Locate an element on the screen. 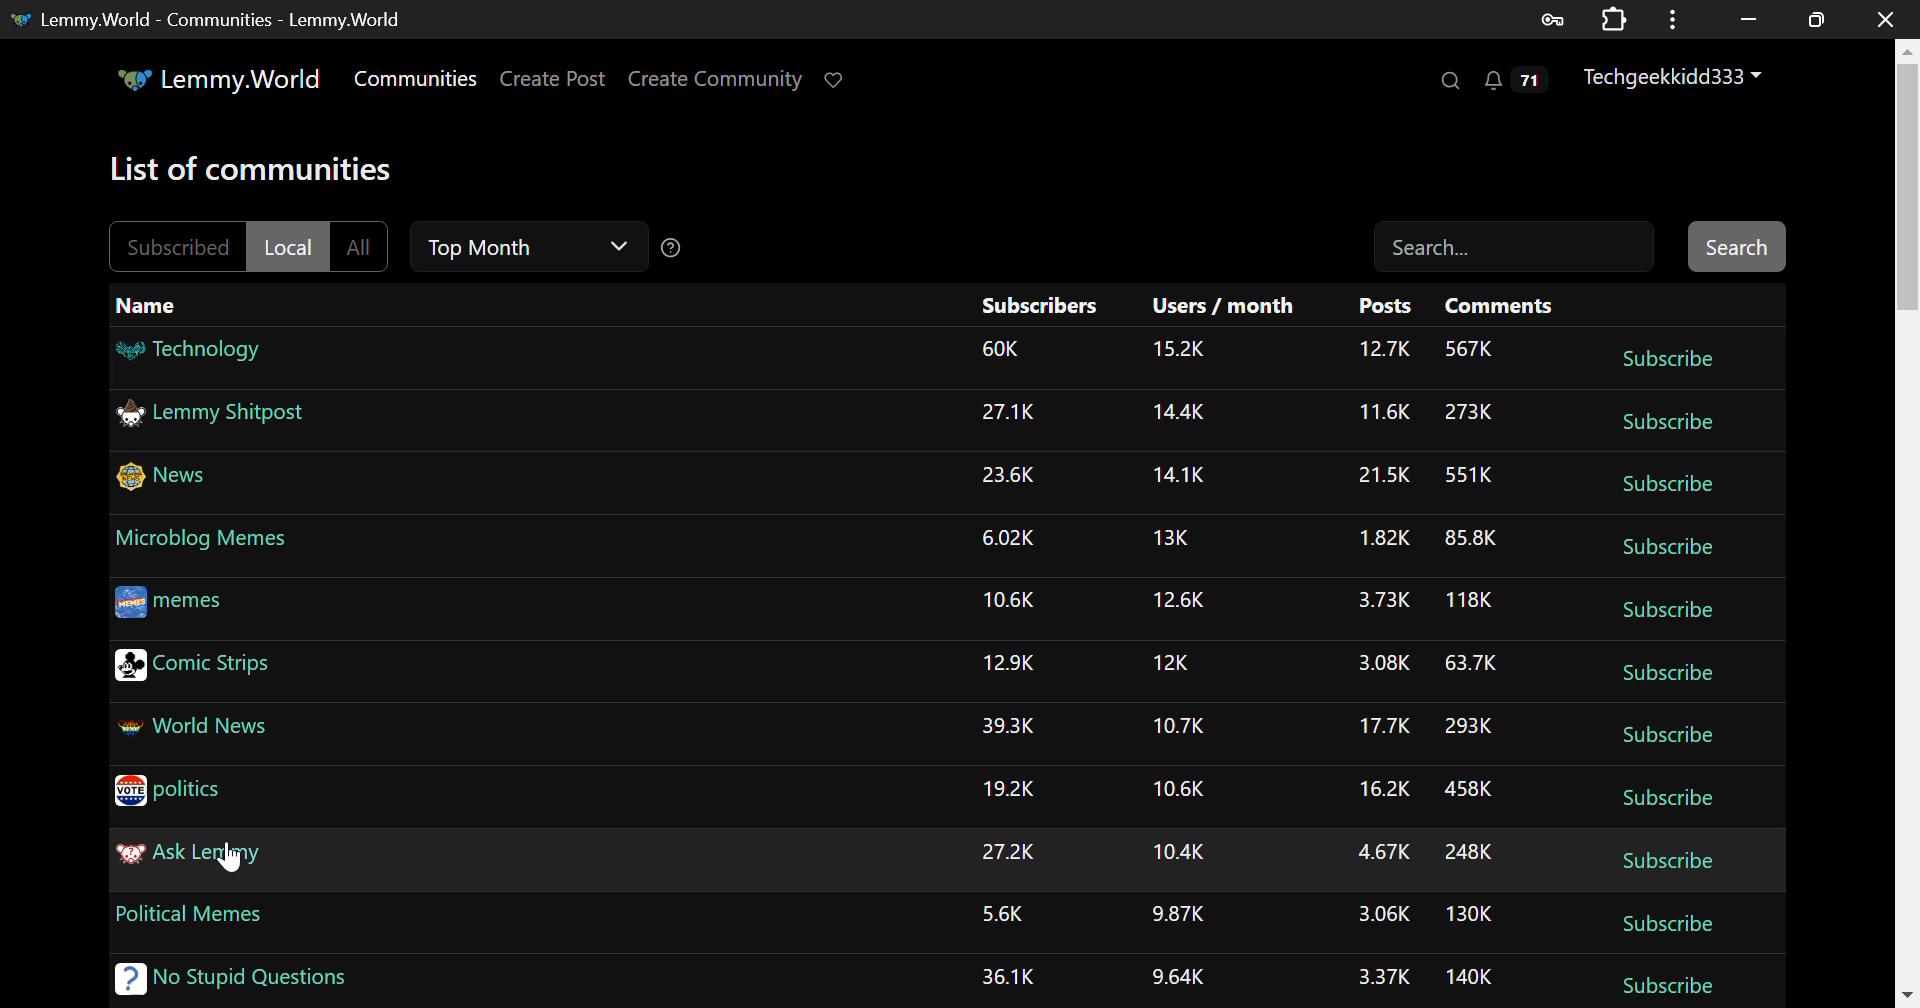  Amount is located at coordinates (1183, 732).